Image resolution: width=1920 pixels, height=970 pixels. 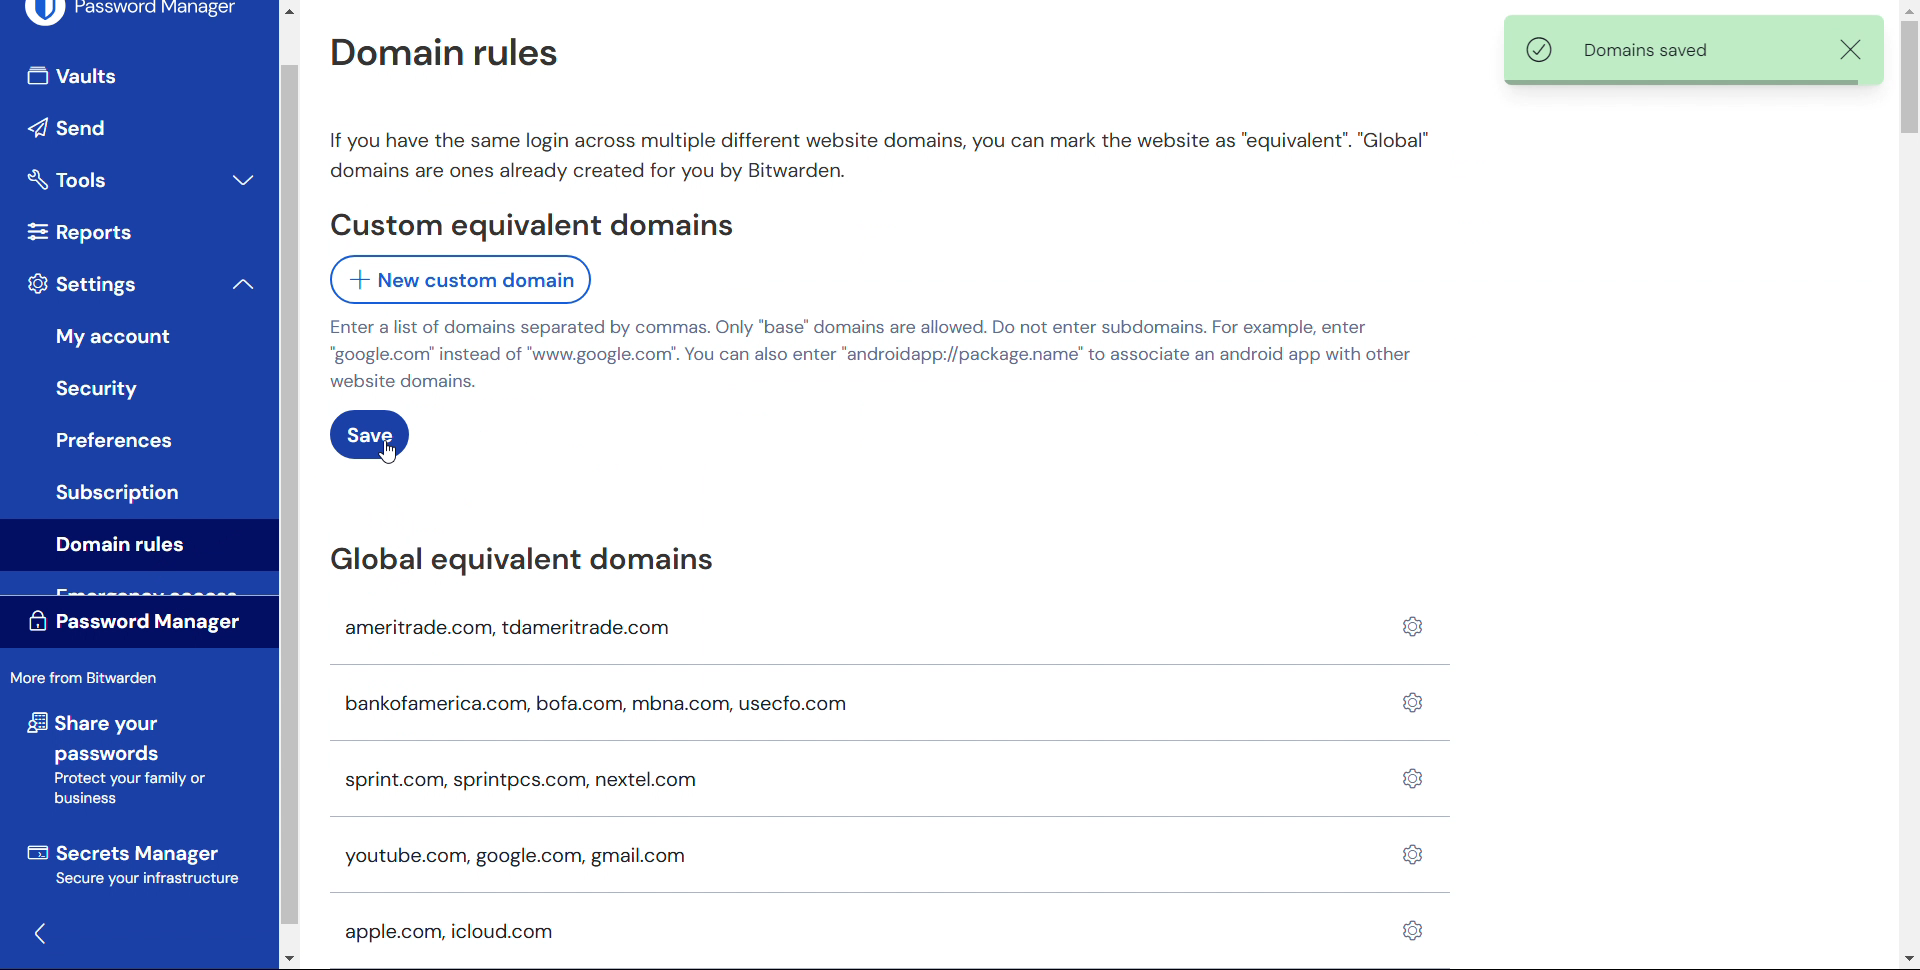 What do you see at coordinates (136, 545) in the screenshot?
I see `Domain rules ` at bounding box center [136, 545].